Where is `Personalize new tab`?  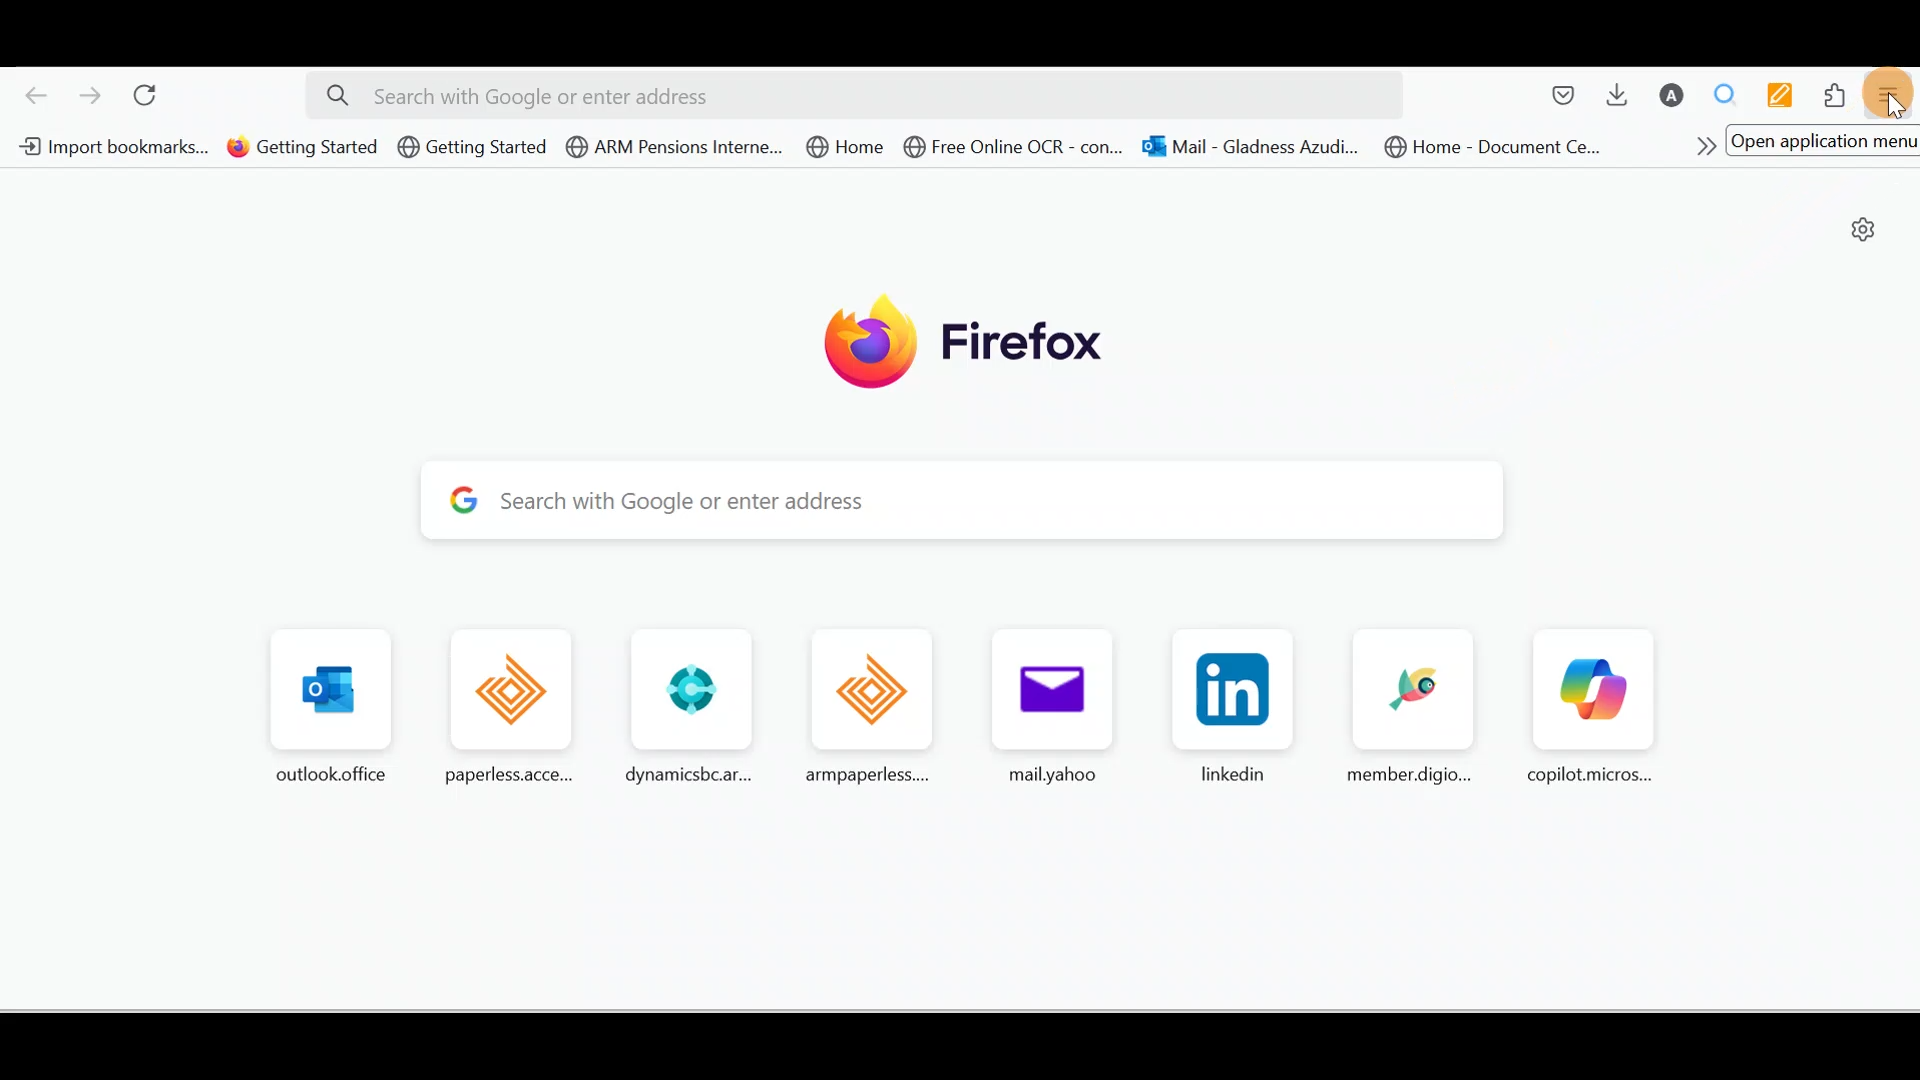 Personalize new tab is located at coordinates (1867, 233).